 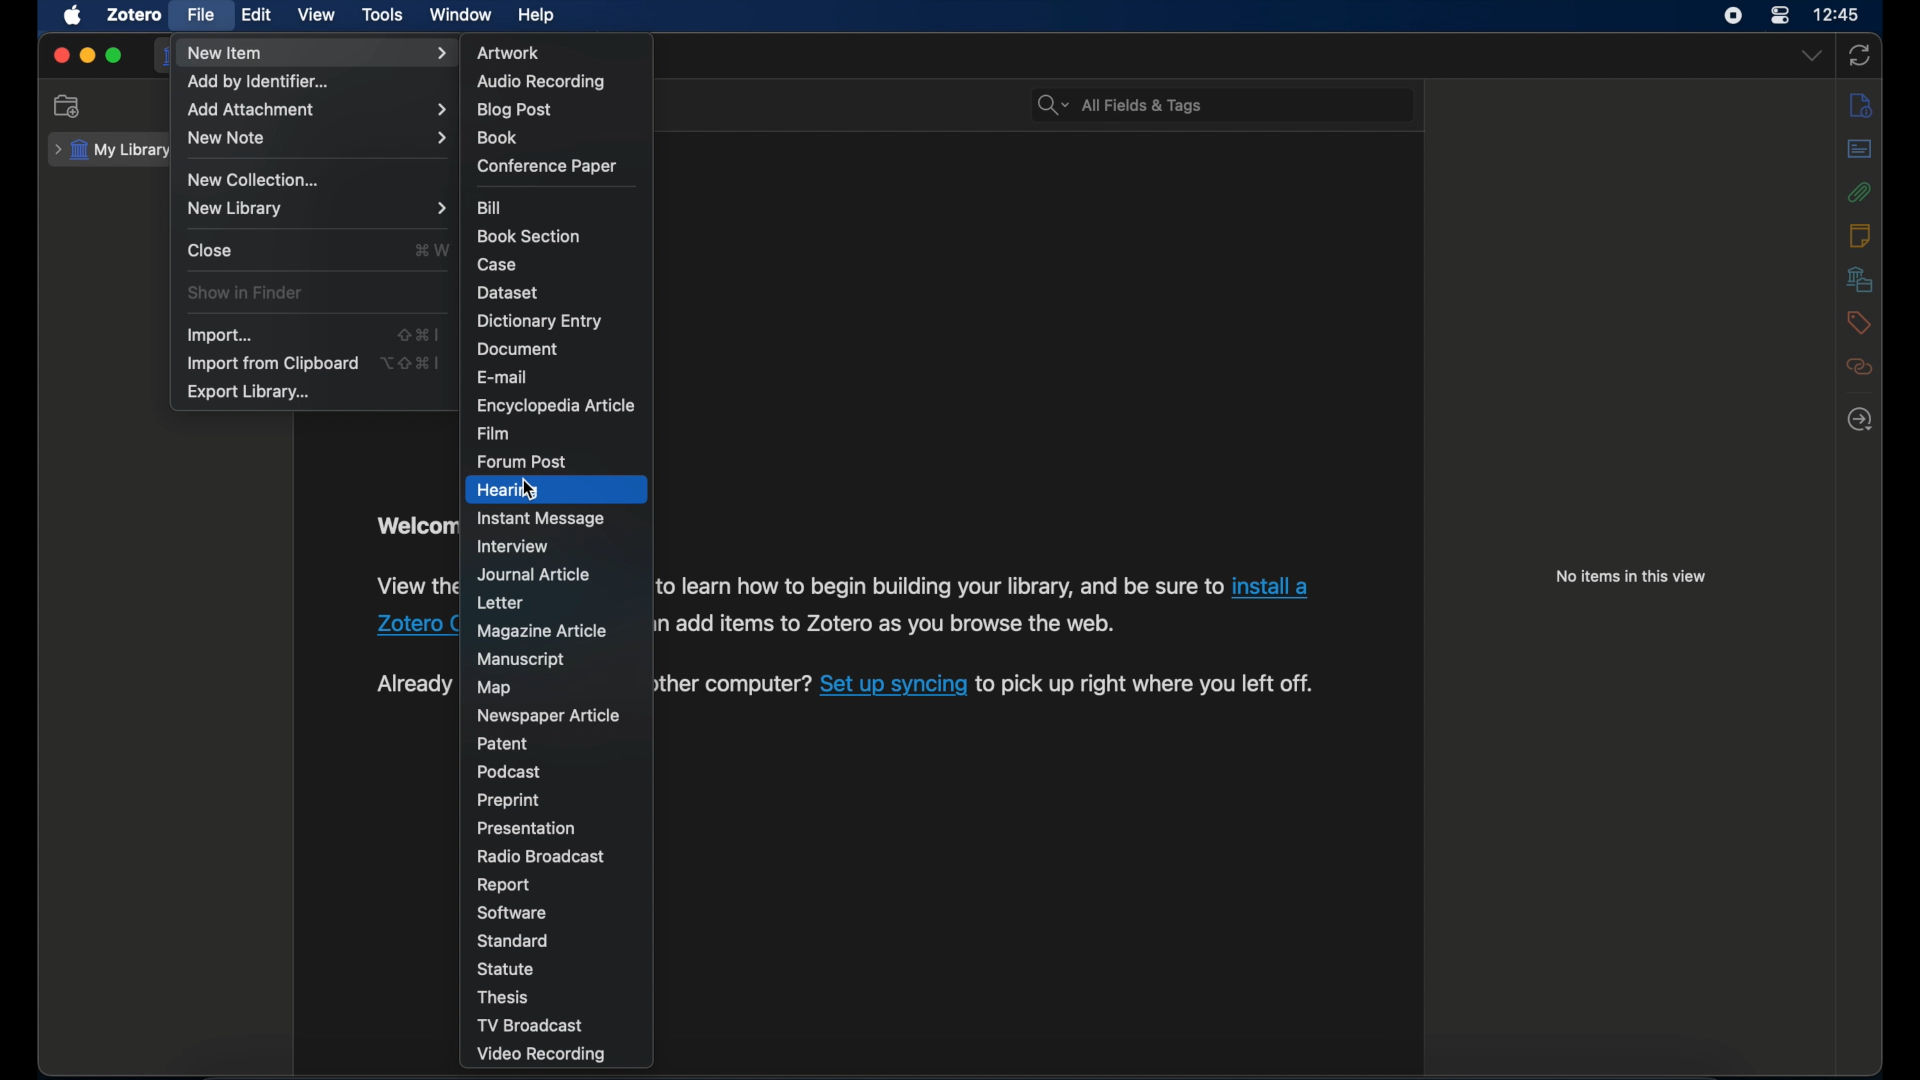 What do you see at coordinates (529, 492) in the screenshot?
I see `cursor` at bounding box center [529, 492].